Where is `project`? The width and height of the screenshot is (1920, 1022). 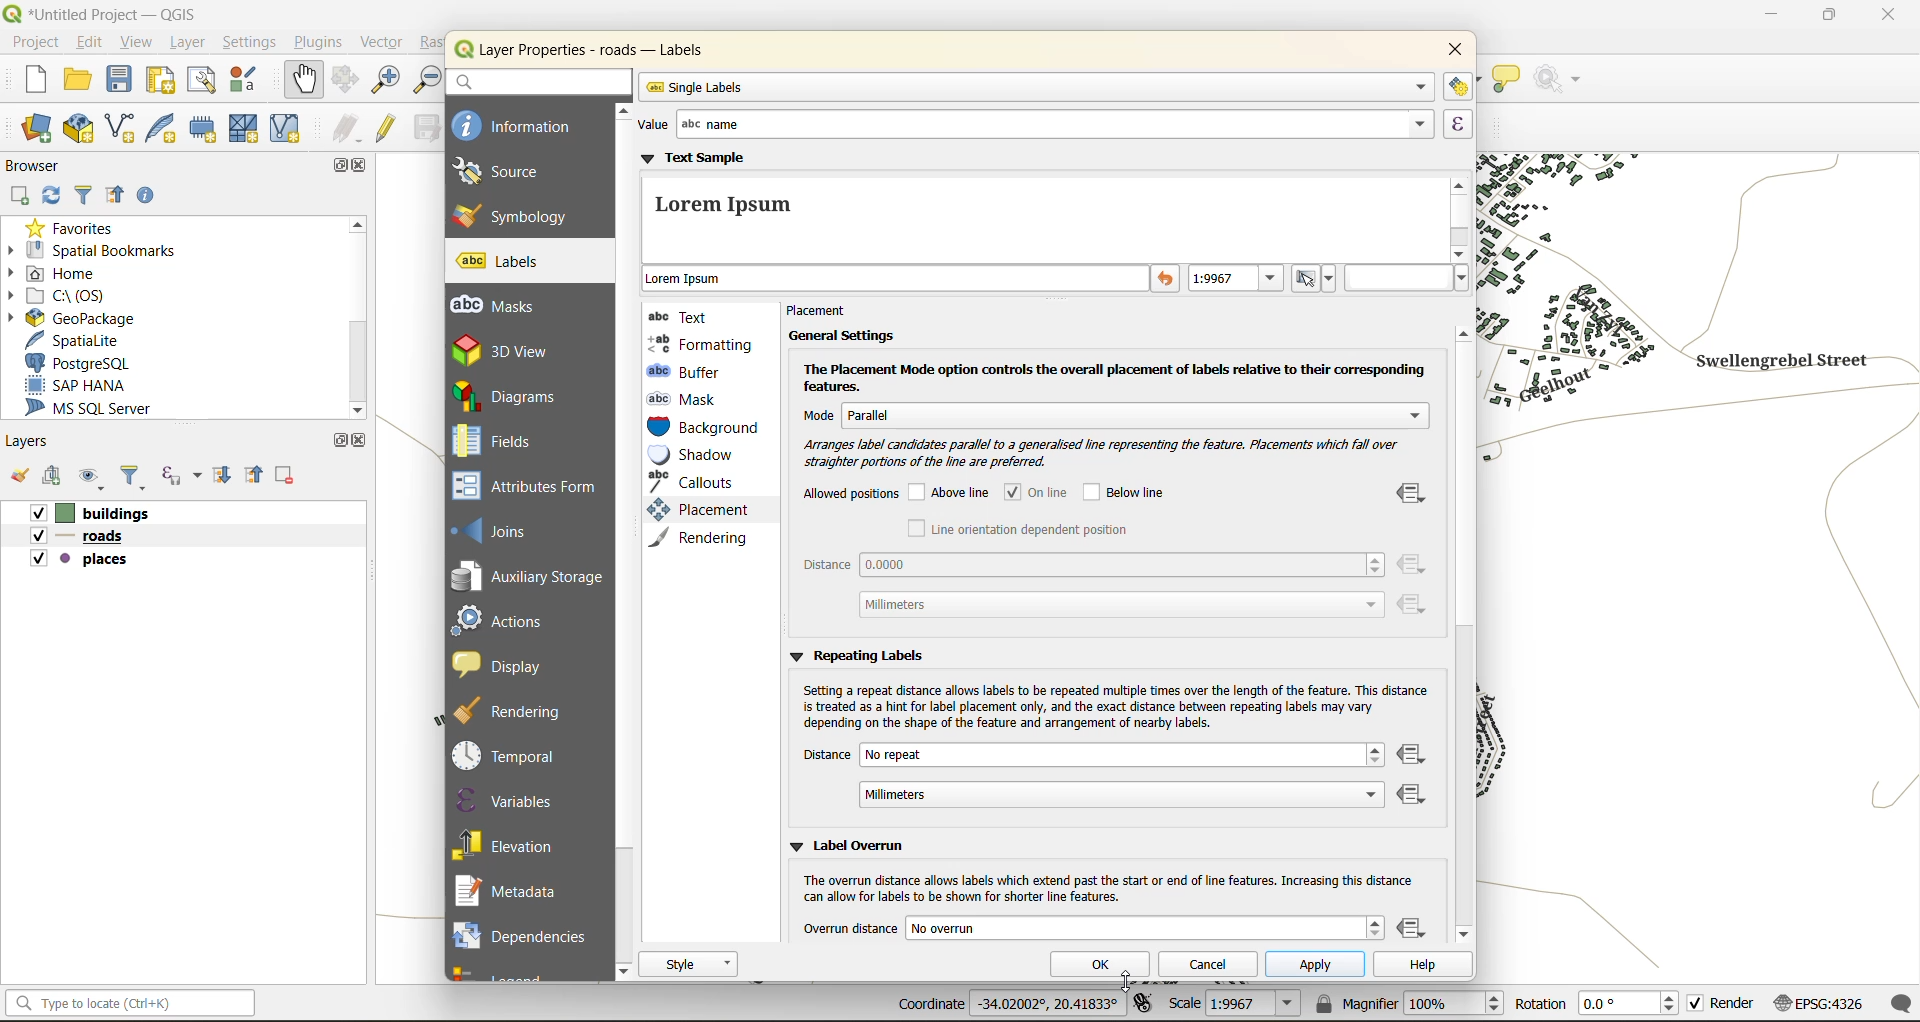 project is located at coordinates (35, 44).